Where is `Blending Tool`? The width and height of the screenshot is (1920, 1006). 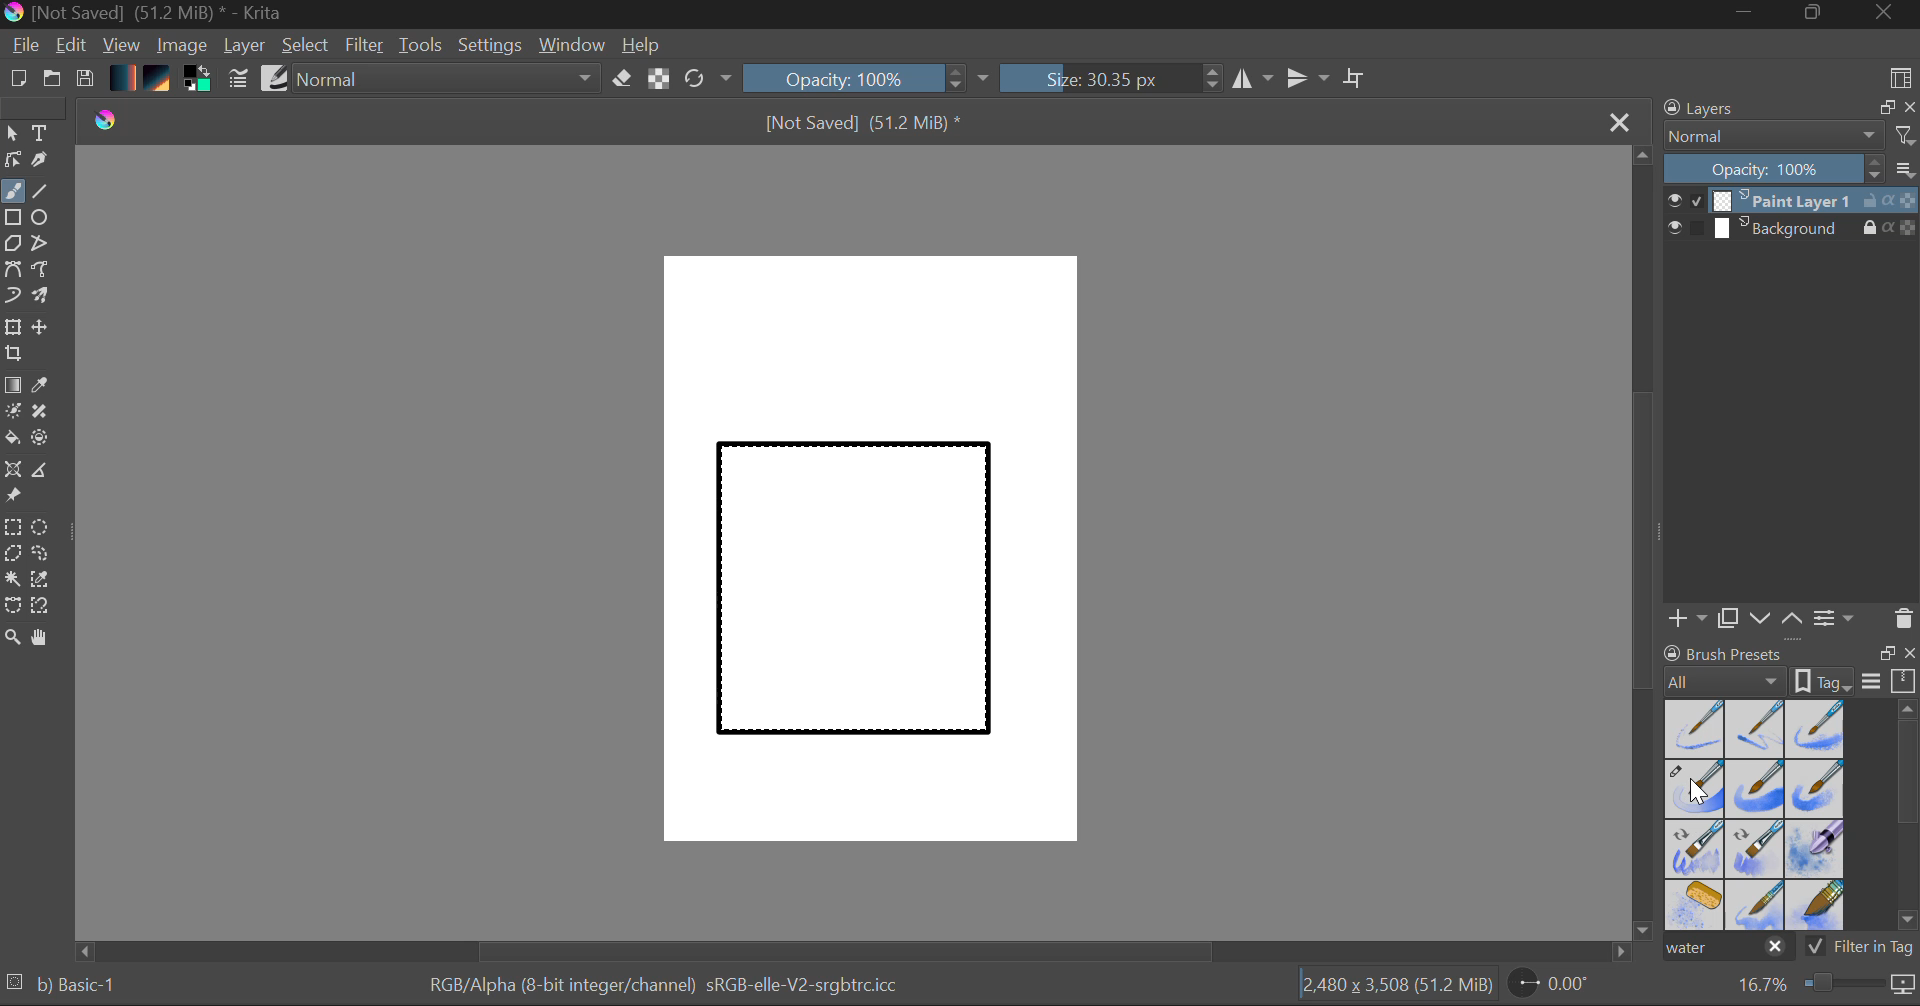 Blending Tool is located at coordinates (449, 80).